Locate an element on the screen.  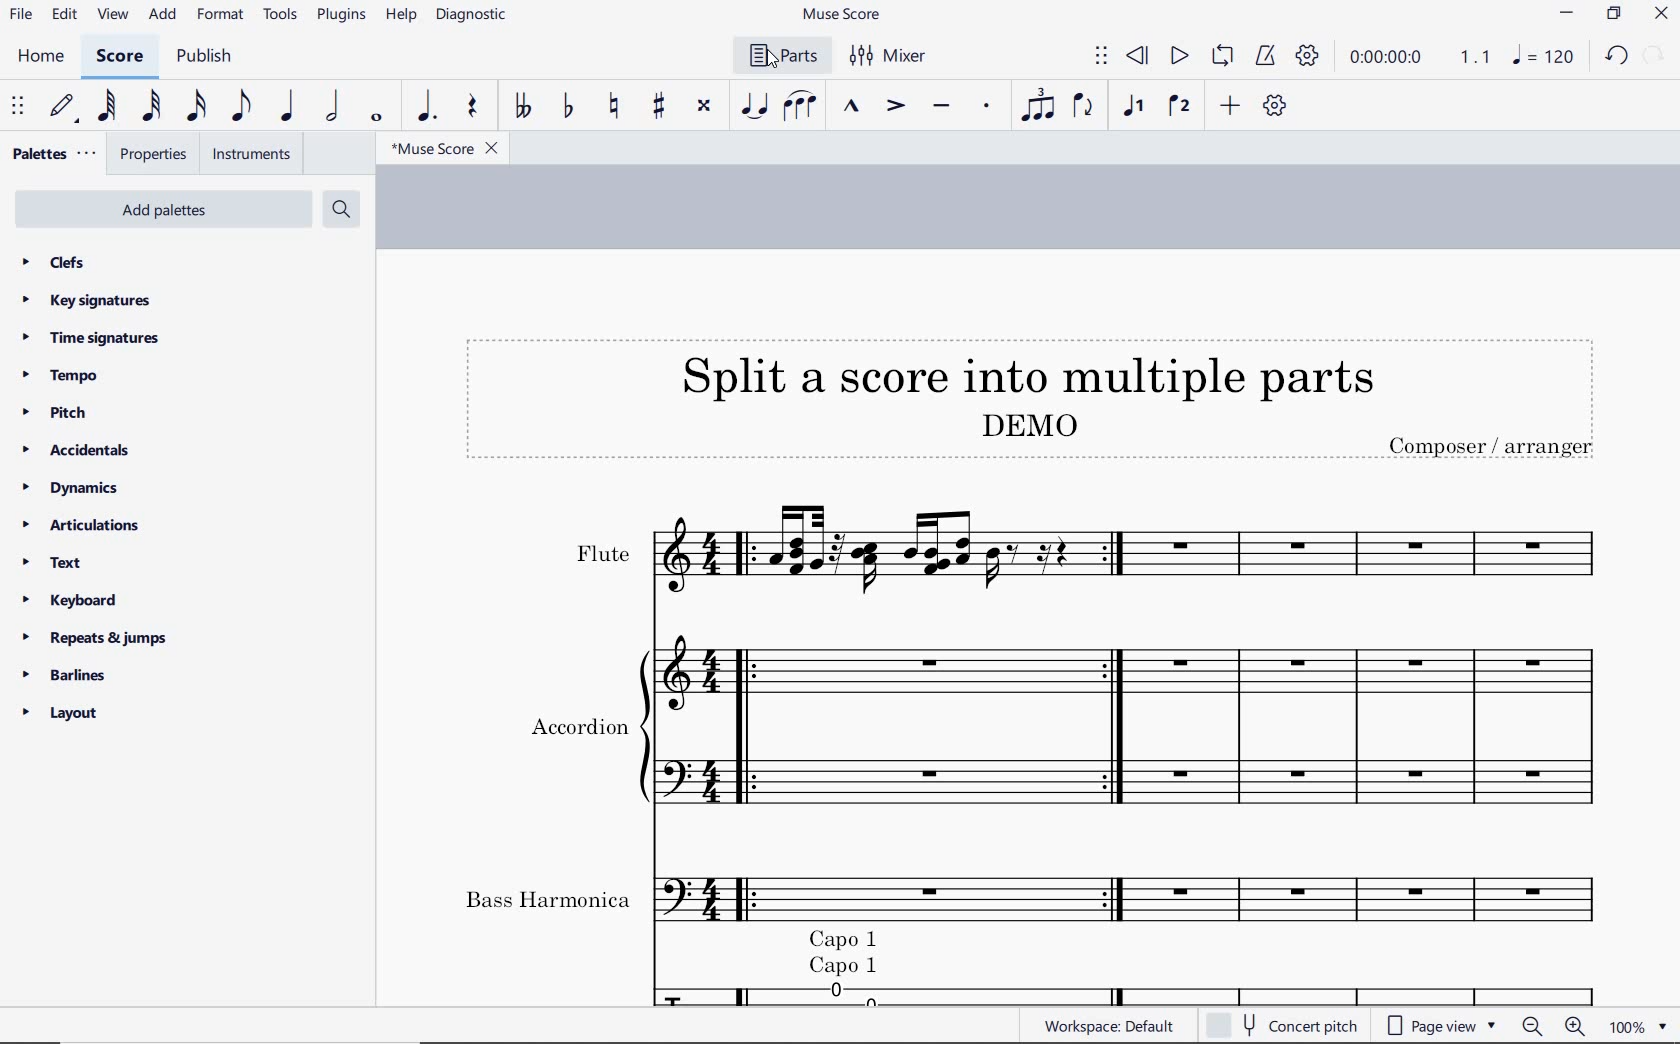
dynamics is located at coordinates (68, 488).